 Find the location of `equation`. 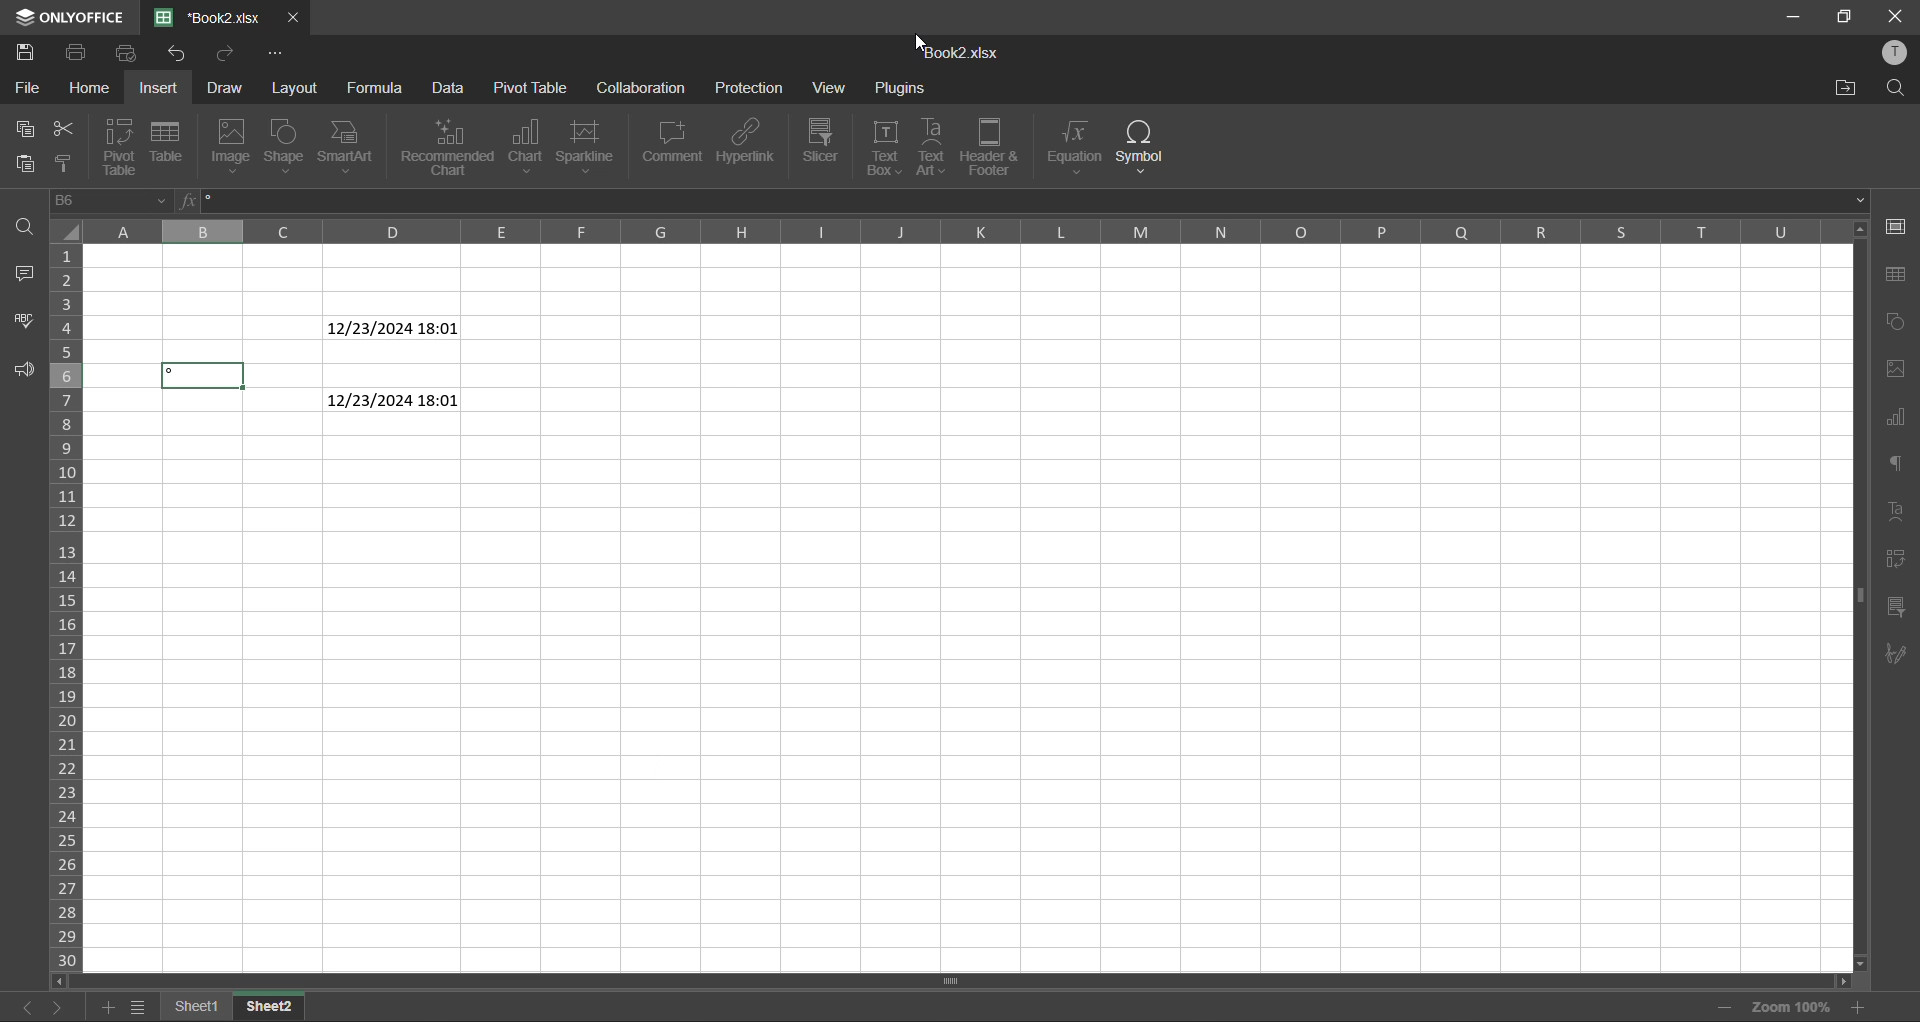

equation is located at coordinates (1077, 147).